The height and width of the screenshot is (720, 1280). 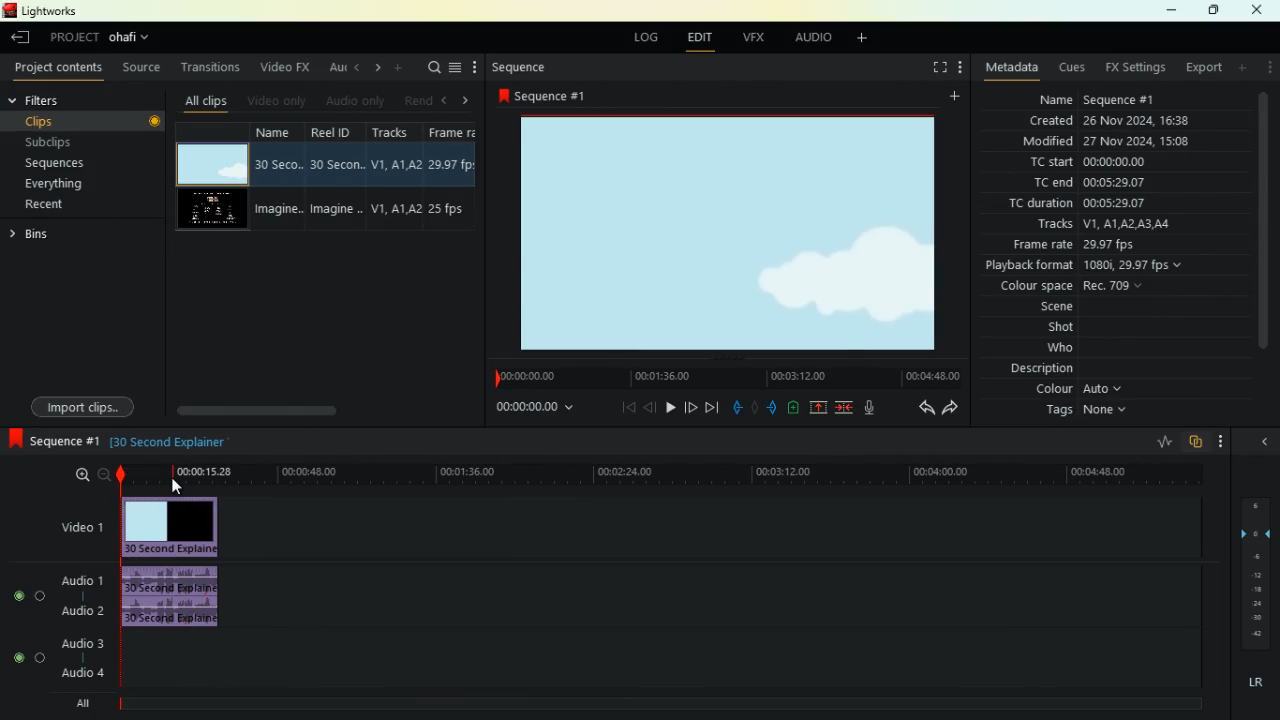 What do you see at coordinates (43, 11) in the screenshot?
I see `lightworks` at bounding box center [43, 11].